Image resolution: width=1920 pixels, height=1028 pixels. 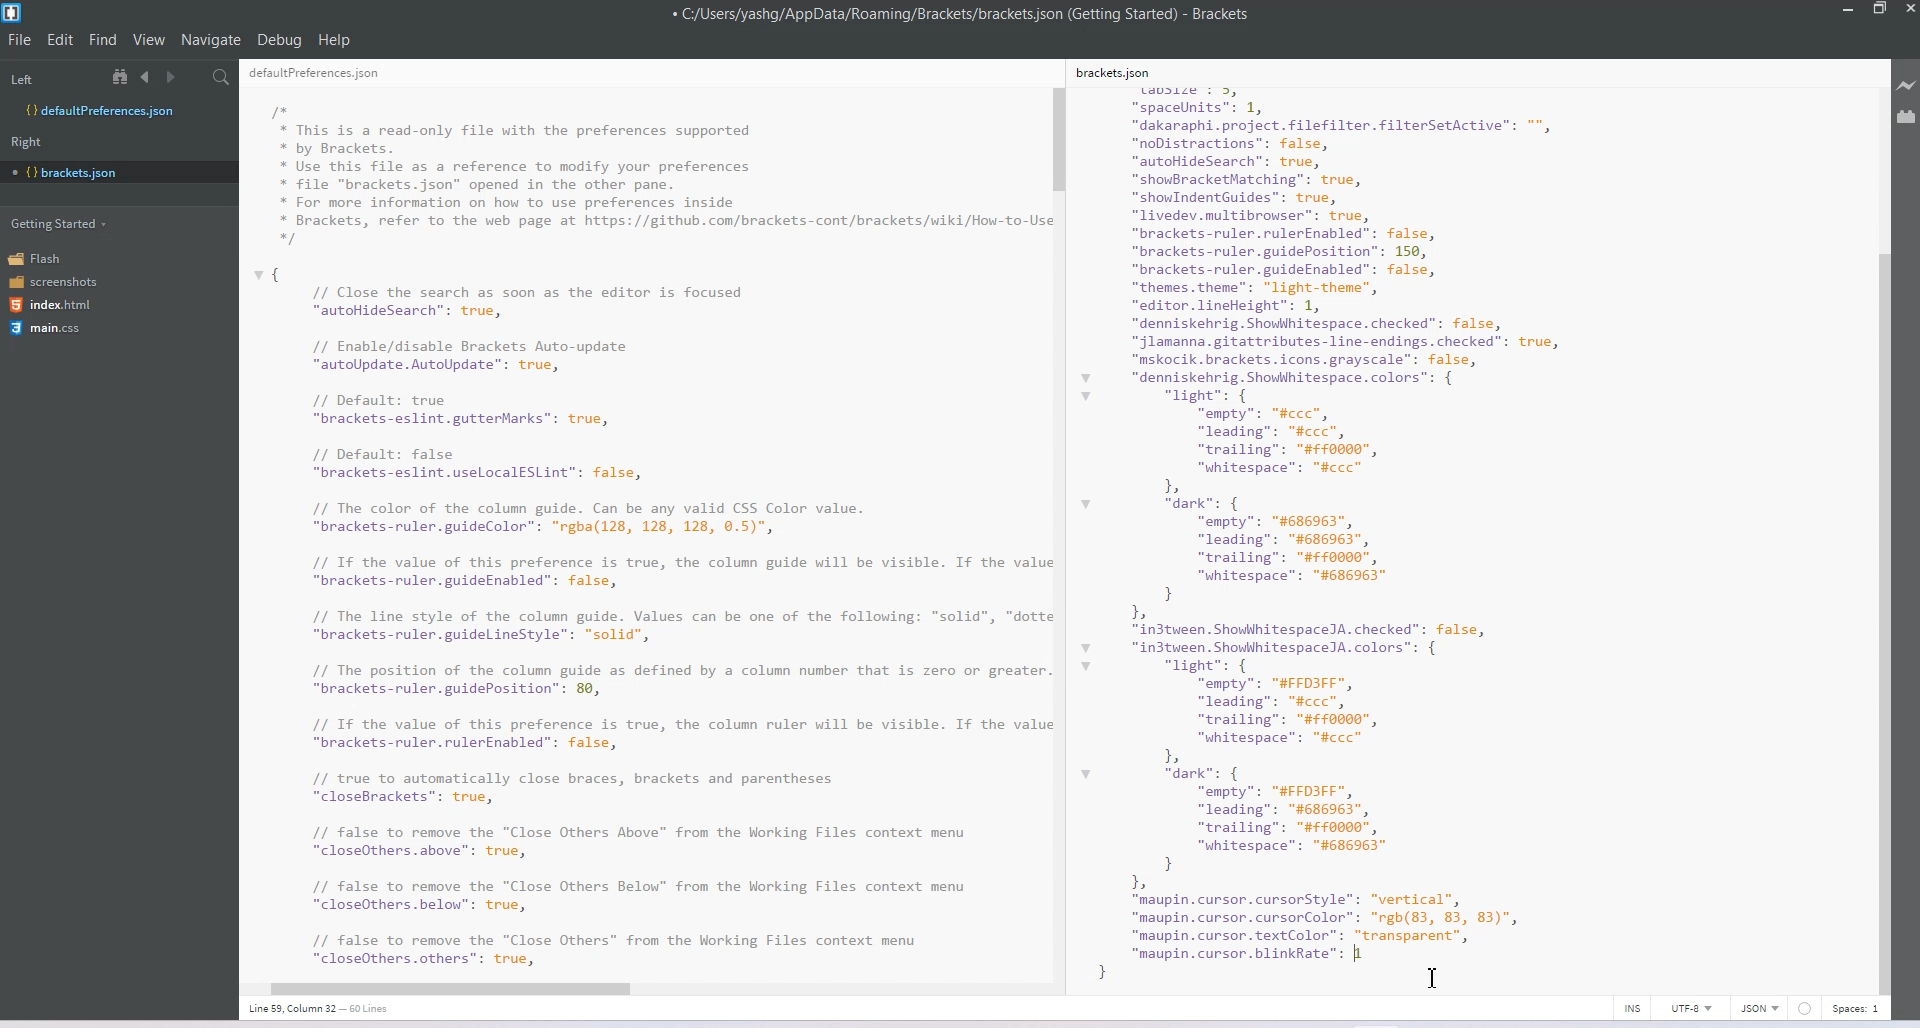 I want to click on Live Preview, so click(x=1907, y=86).